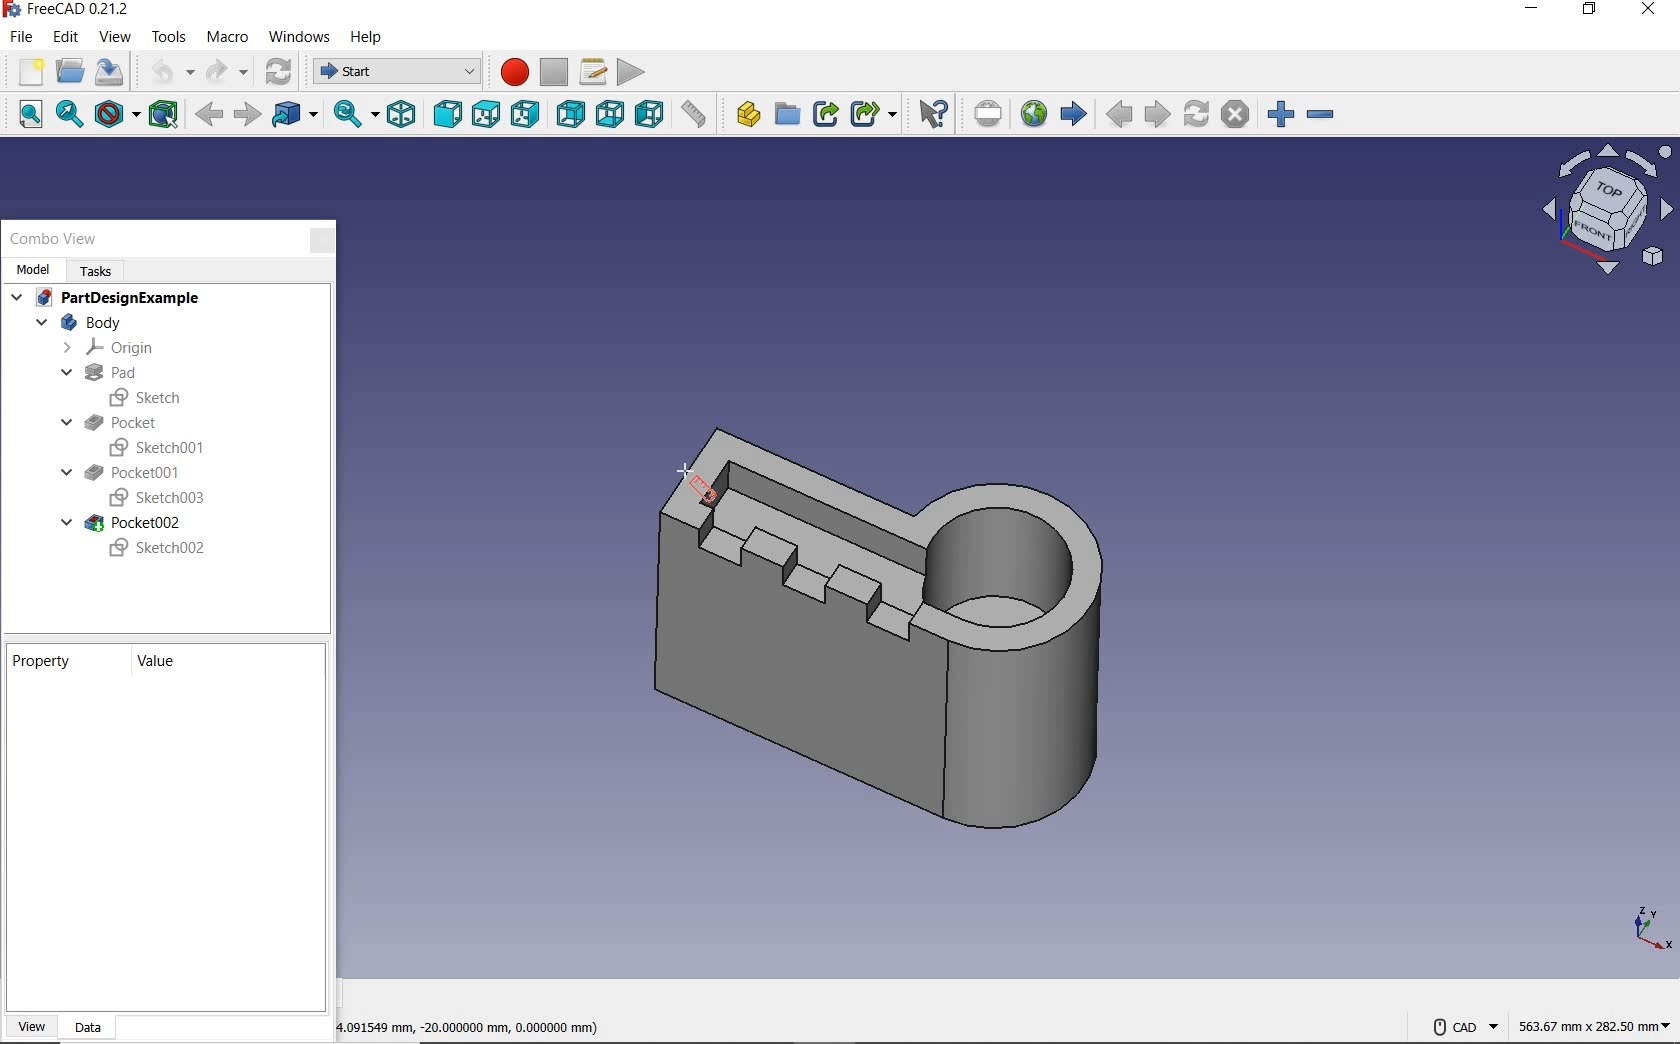 The height and width of the screenshot is (1044, 1680). What do you see at coordinates (227, 37) in the screenshot?
I see `macro` at bounding box center [227, 37].